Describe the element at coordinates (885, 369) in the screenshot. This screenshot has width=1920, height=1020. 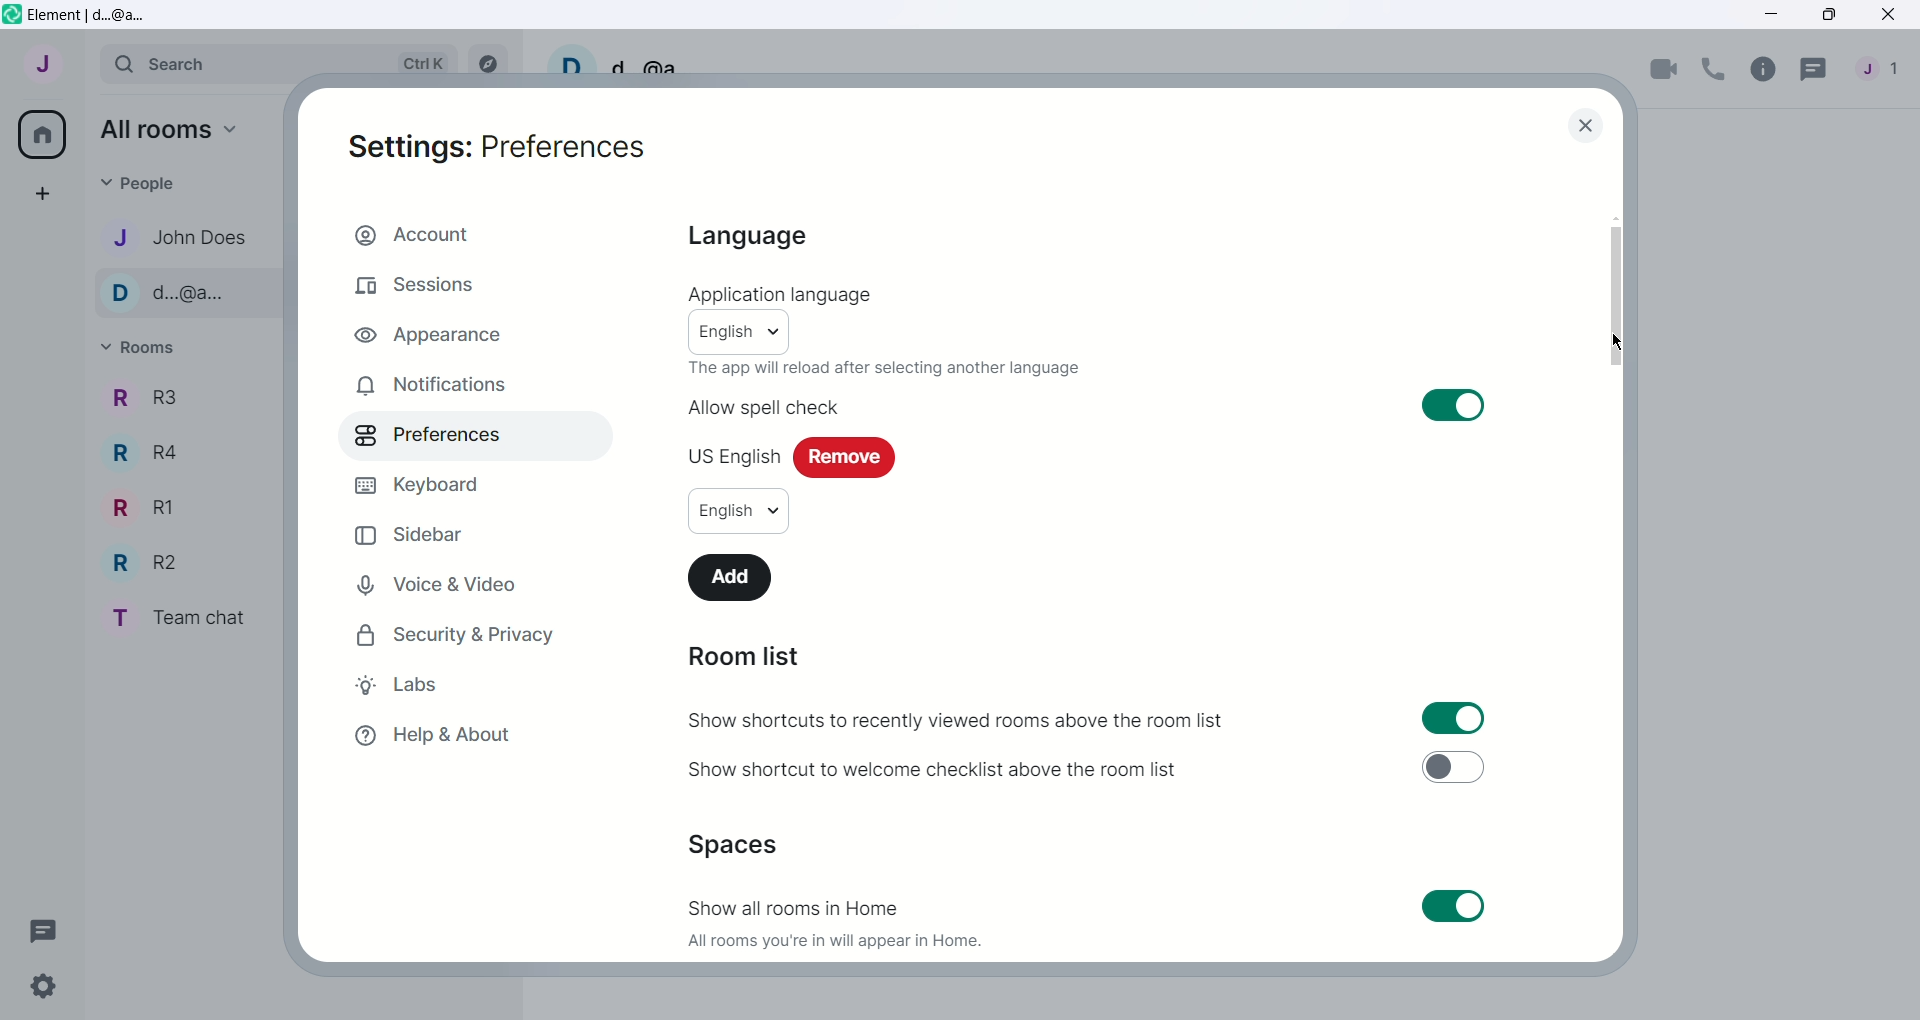
I see `The app will reload after selecting another language` at that location.